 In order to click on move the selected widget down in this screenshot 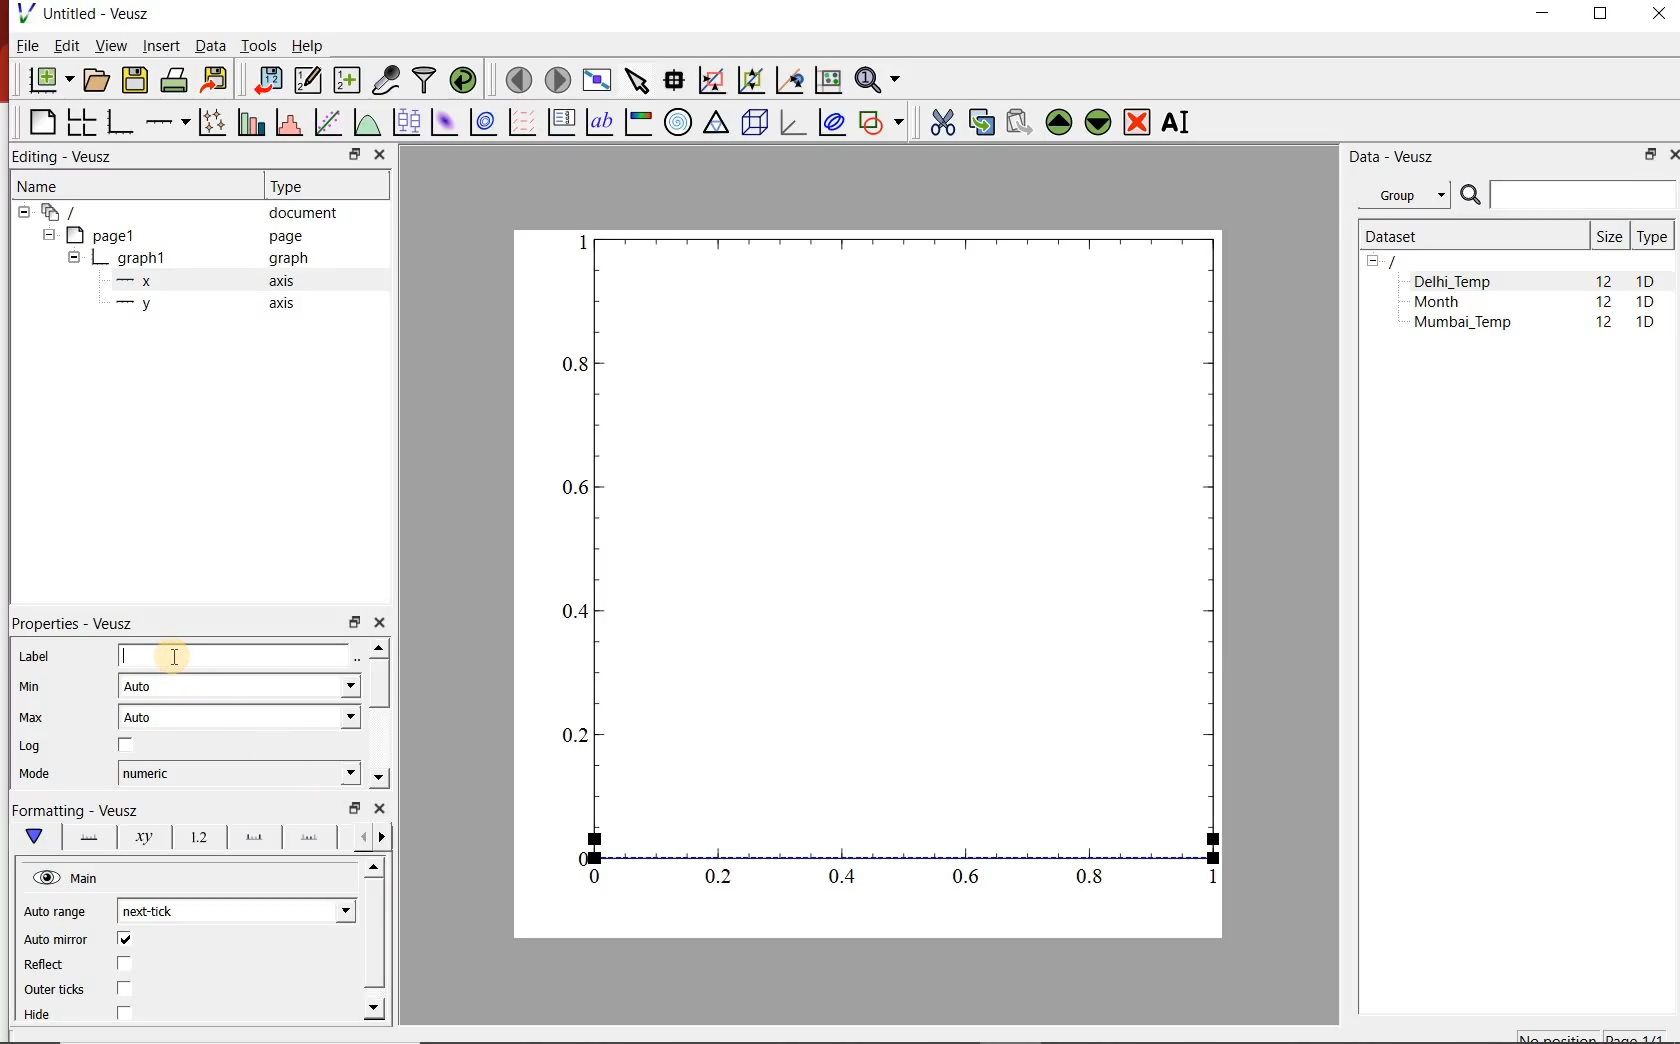, I will do `click(1098, 123)`.